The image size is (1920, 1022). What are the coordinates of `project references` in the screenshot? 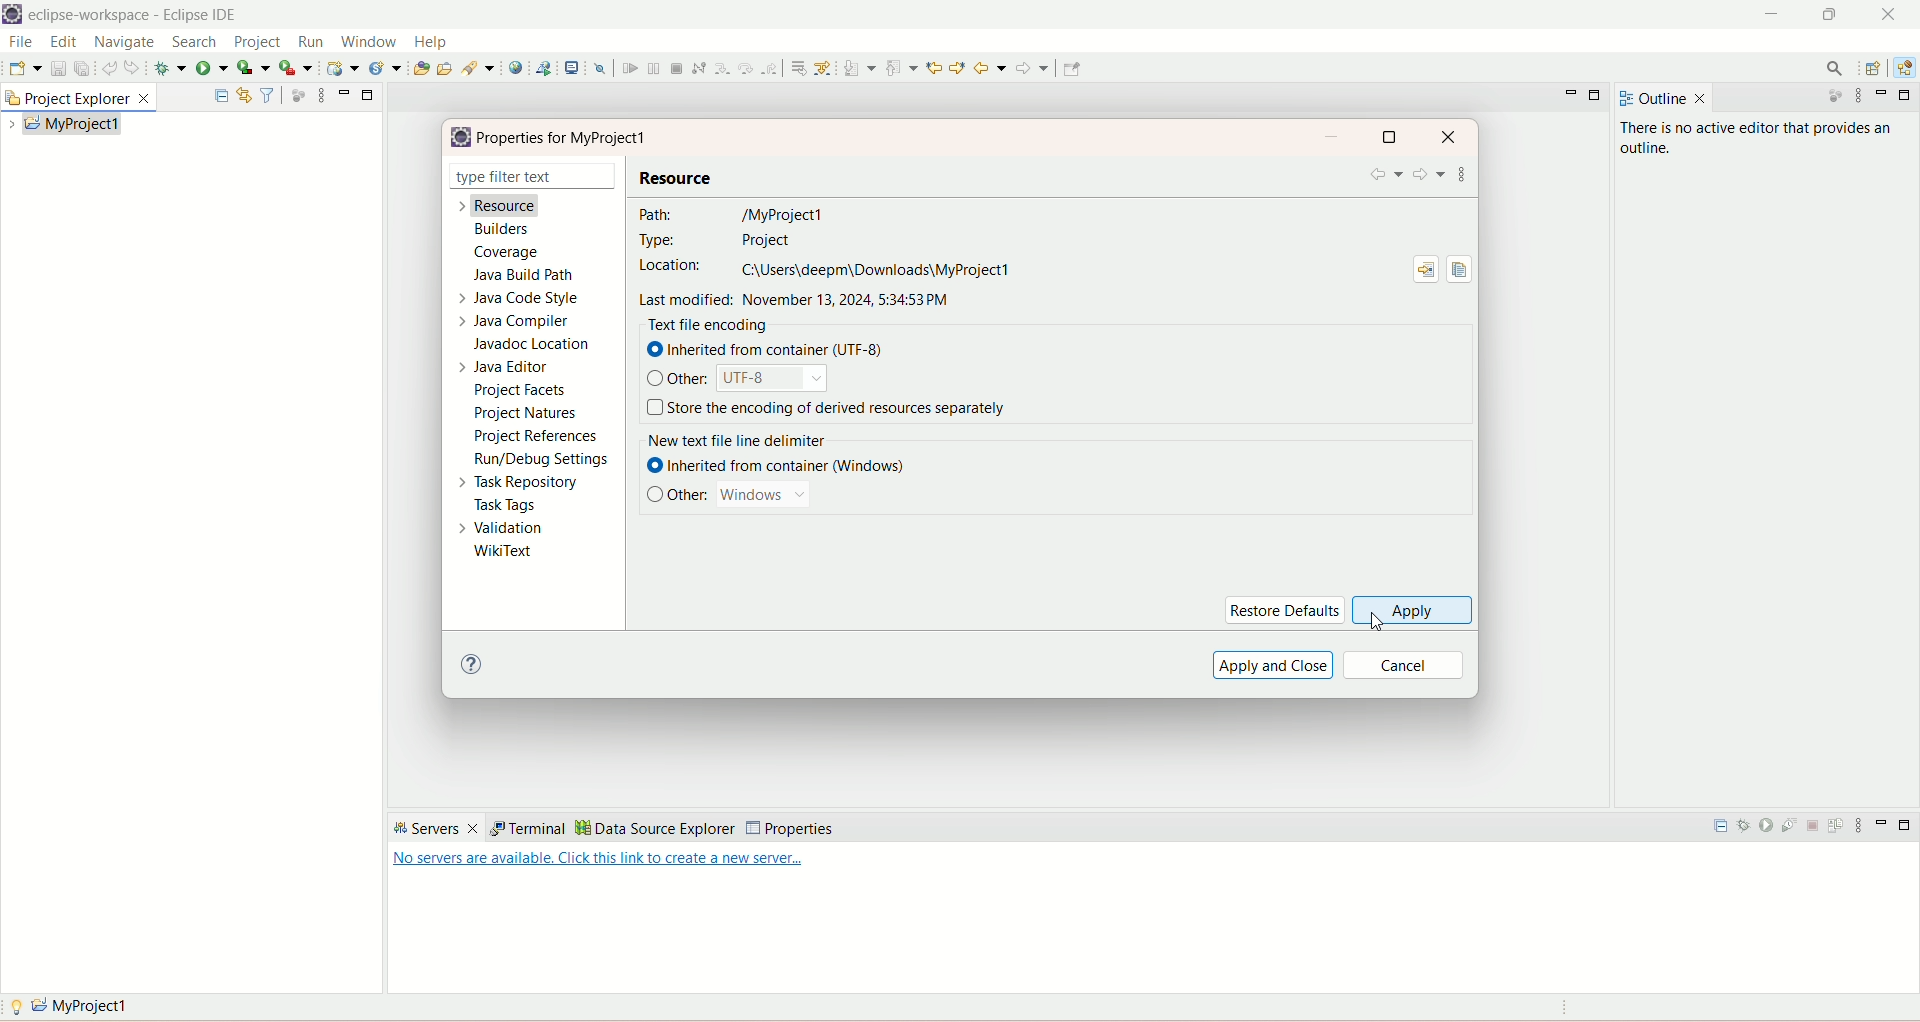 It's located at (536, 438).